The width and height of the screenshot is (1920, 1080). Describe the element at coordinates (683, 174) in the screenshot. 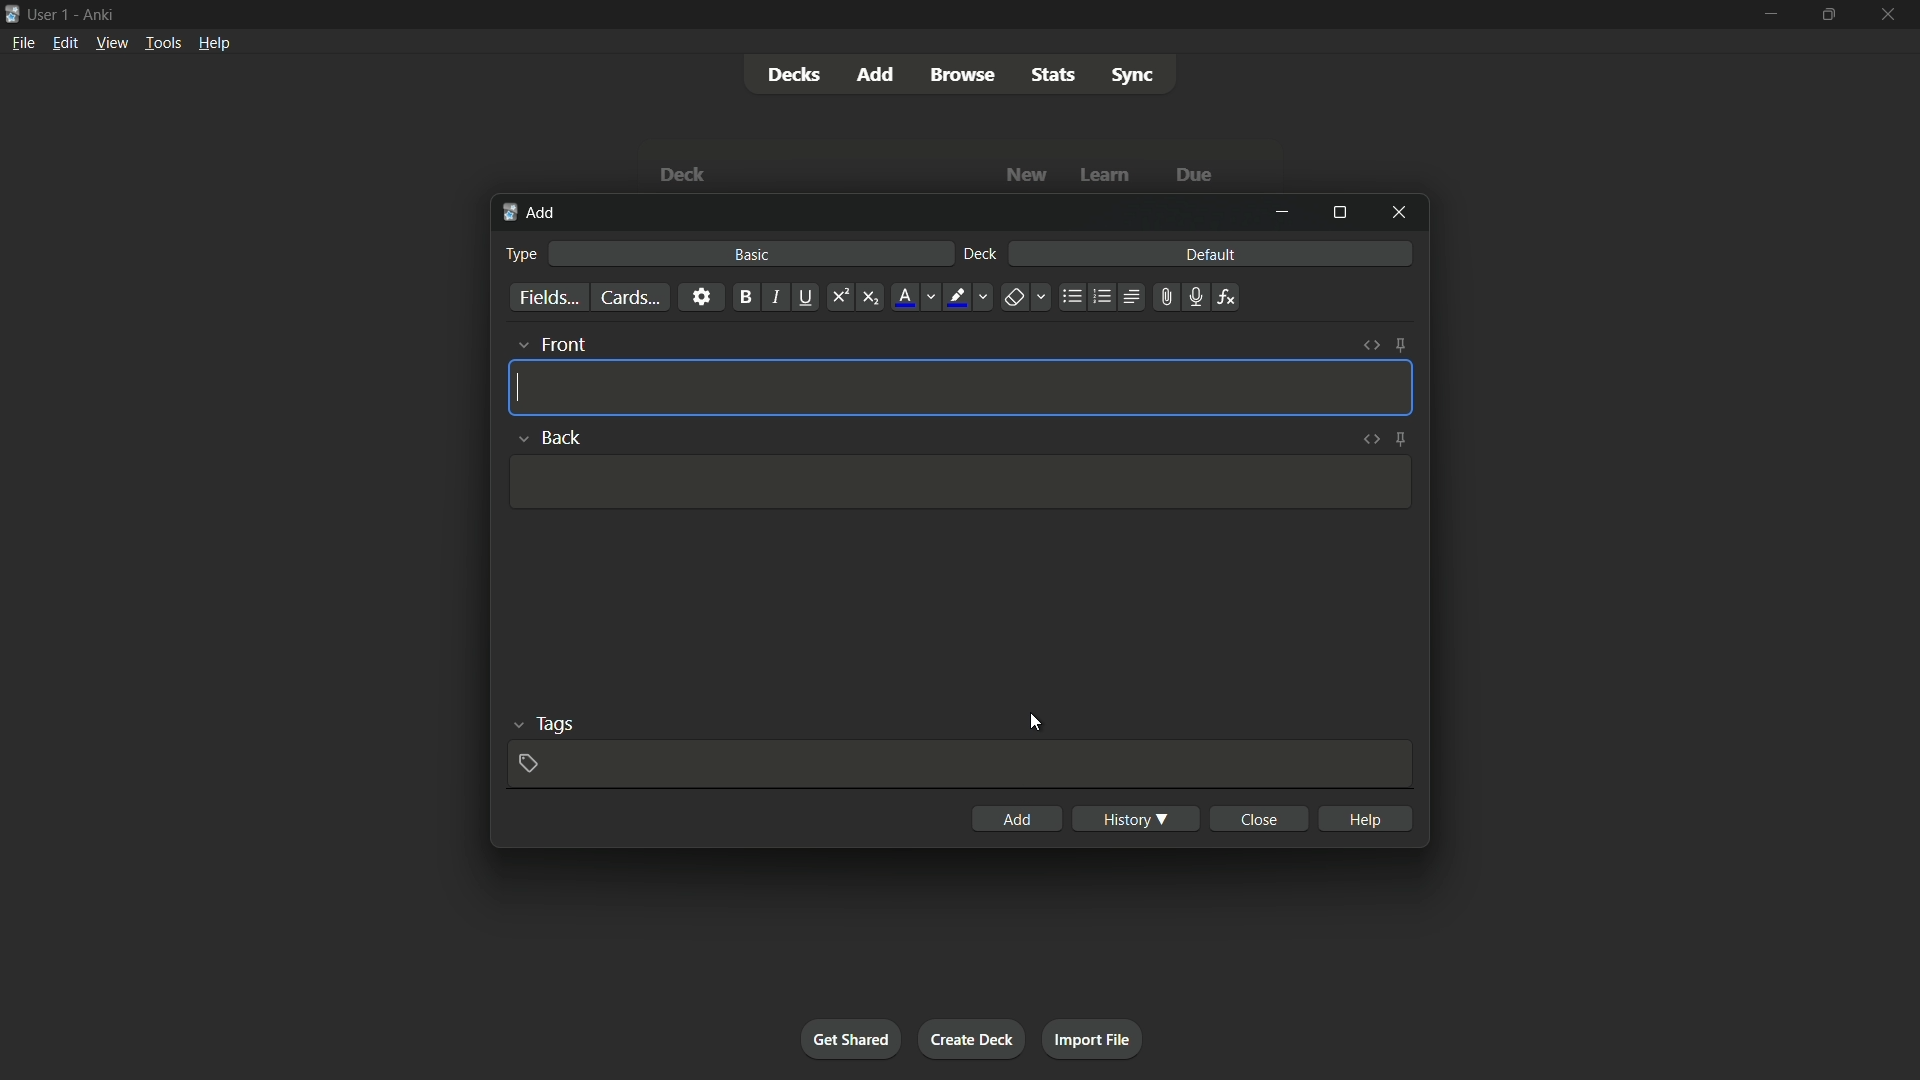

I see `deck` at that location.